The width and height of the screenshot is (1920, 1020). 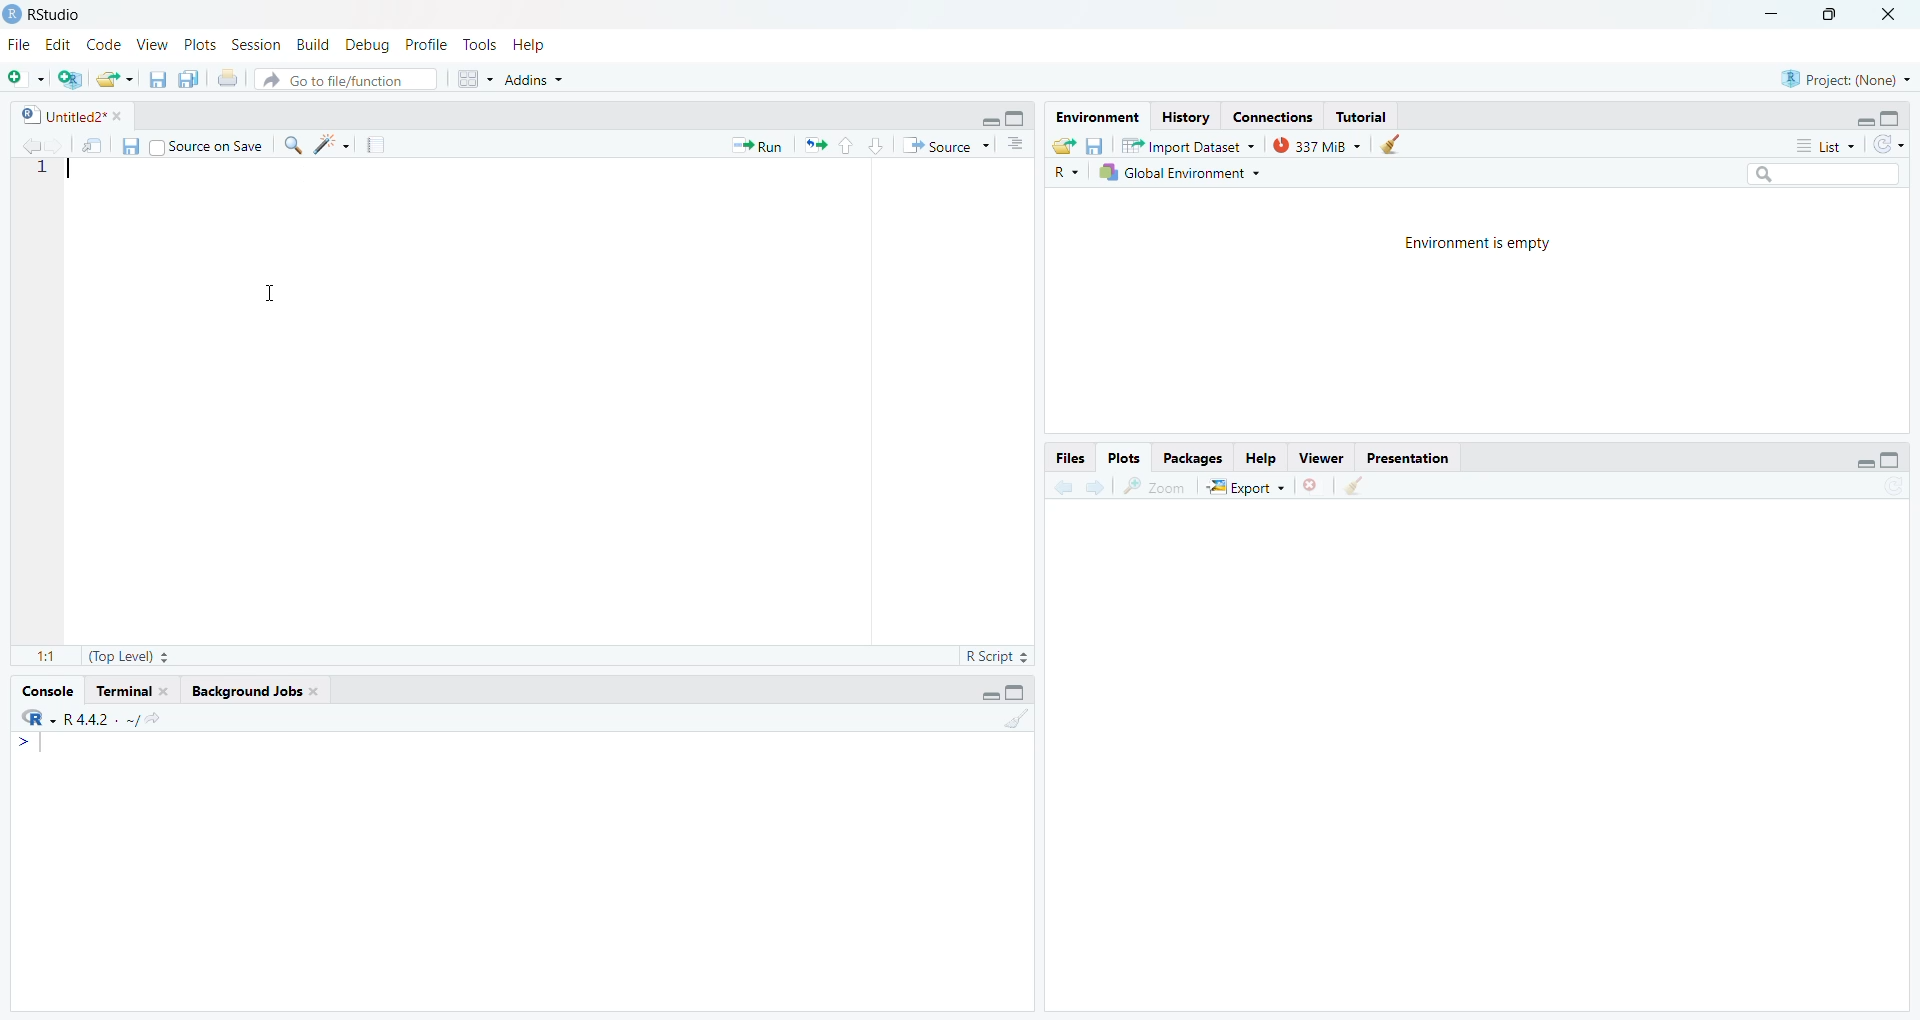 I want to click on R, so click(x=1063, y=172).